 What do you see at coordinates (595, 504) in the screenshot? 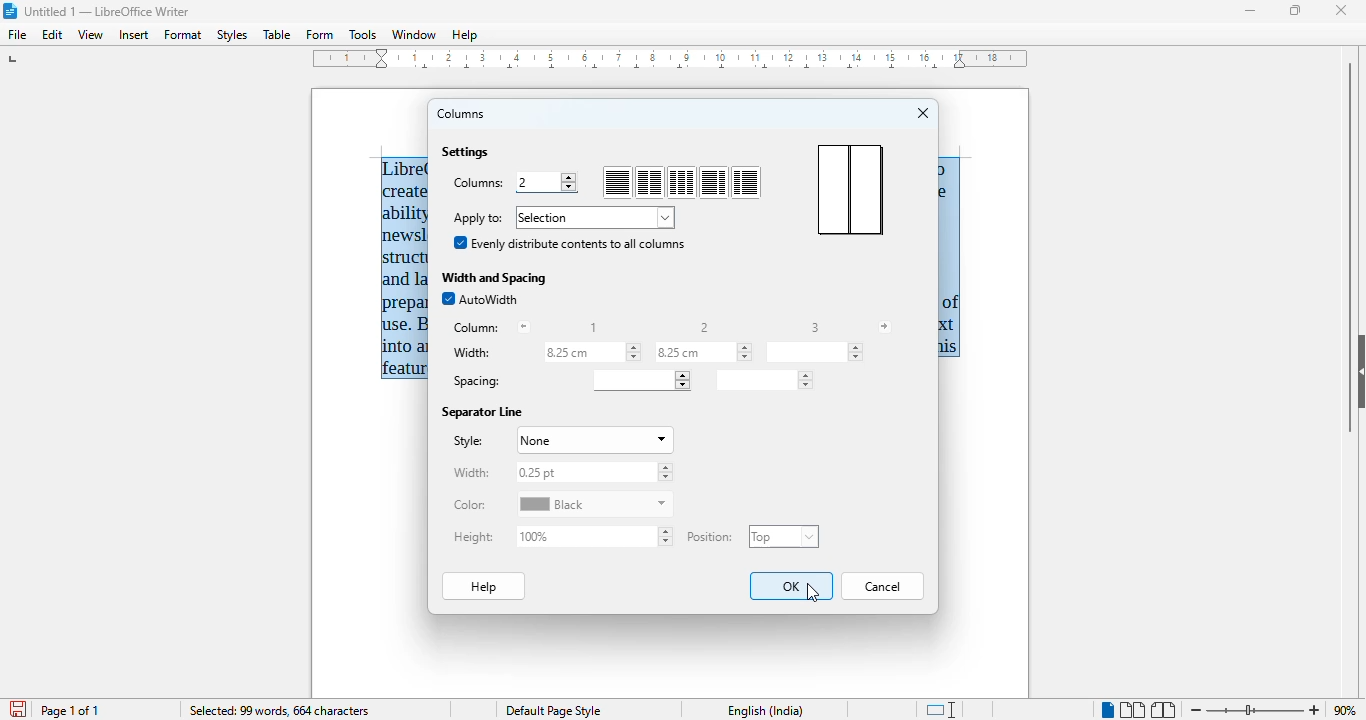
I see `black` at bounding box center [595, 504].